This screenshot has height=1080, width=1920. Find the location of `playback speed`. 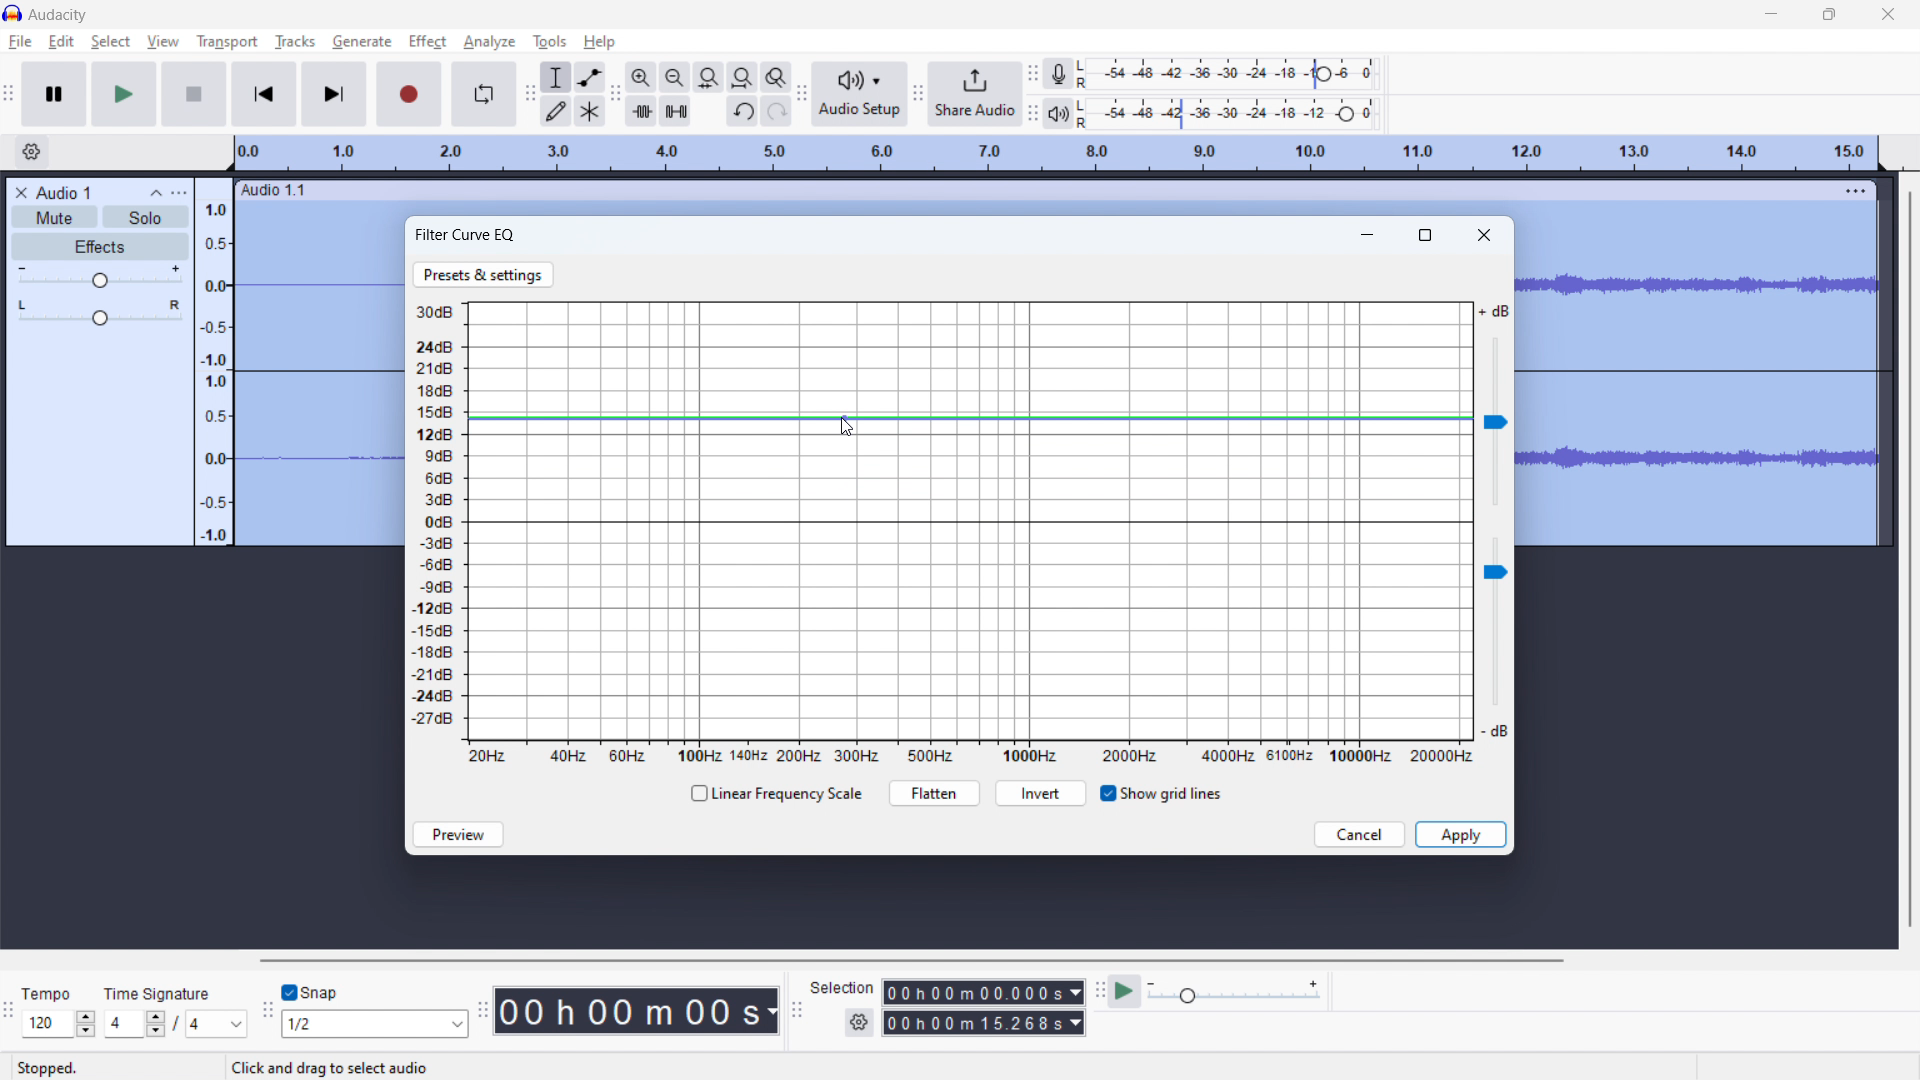

playback speed is located at coordinates (1235, 993).